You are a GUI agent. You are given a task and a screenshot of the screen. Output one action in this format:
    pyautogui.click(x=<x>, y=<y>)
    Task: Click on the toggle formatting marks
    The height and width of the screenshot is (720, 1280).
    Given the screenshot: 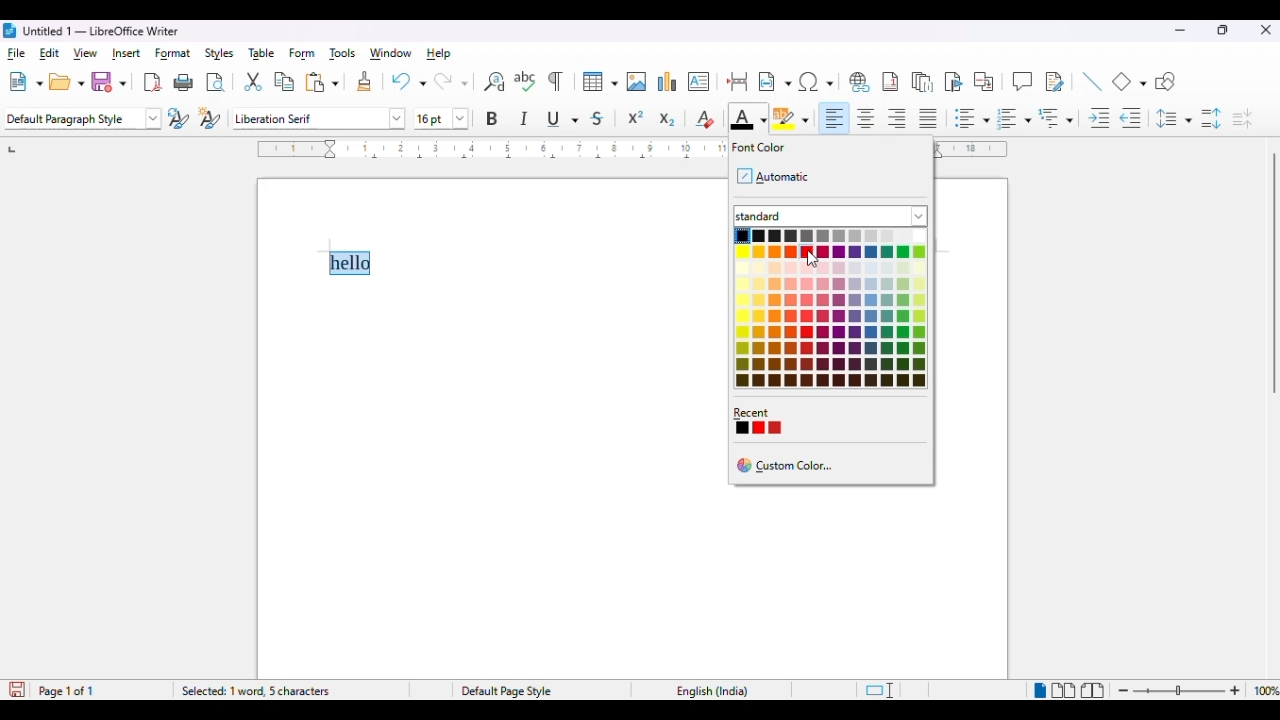 What is the action you would take?
    pyautogui.click(x=555, y=81)
    